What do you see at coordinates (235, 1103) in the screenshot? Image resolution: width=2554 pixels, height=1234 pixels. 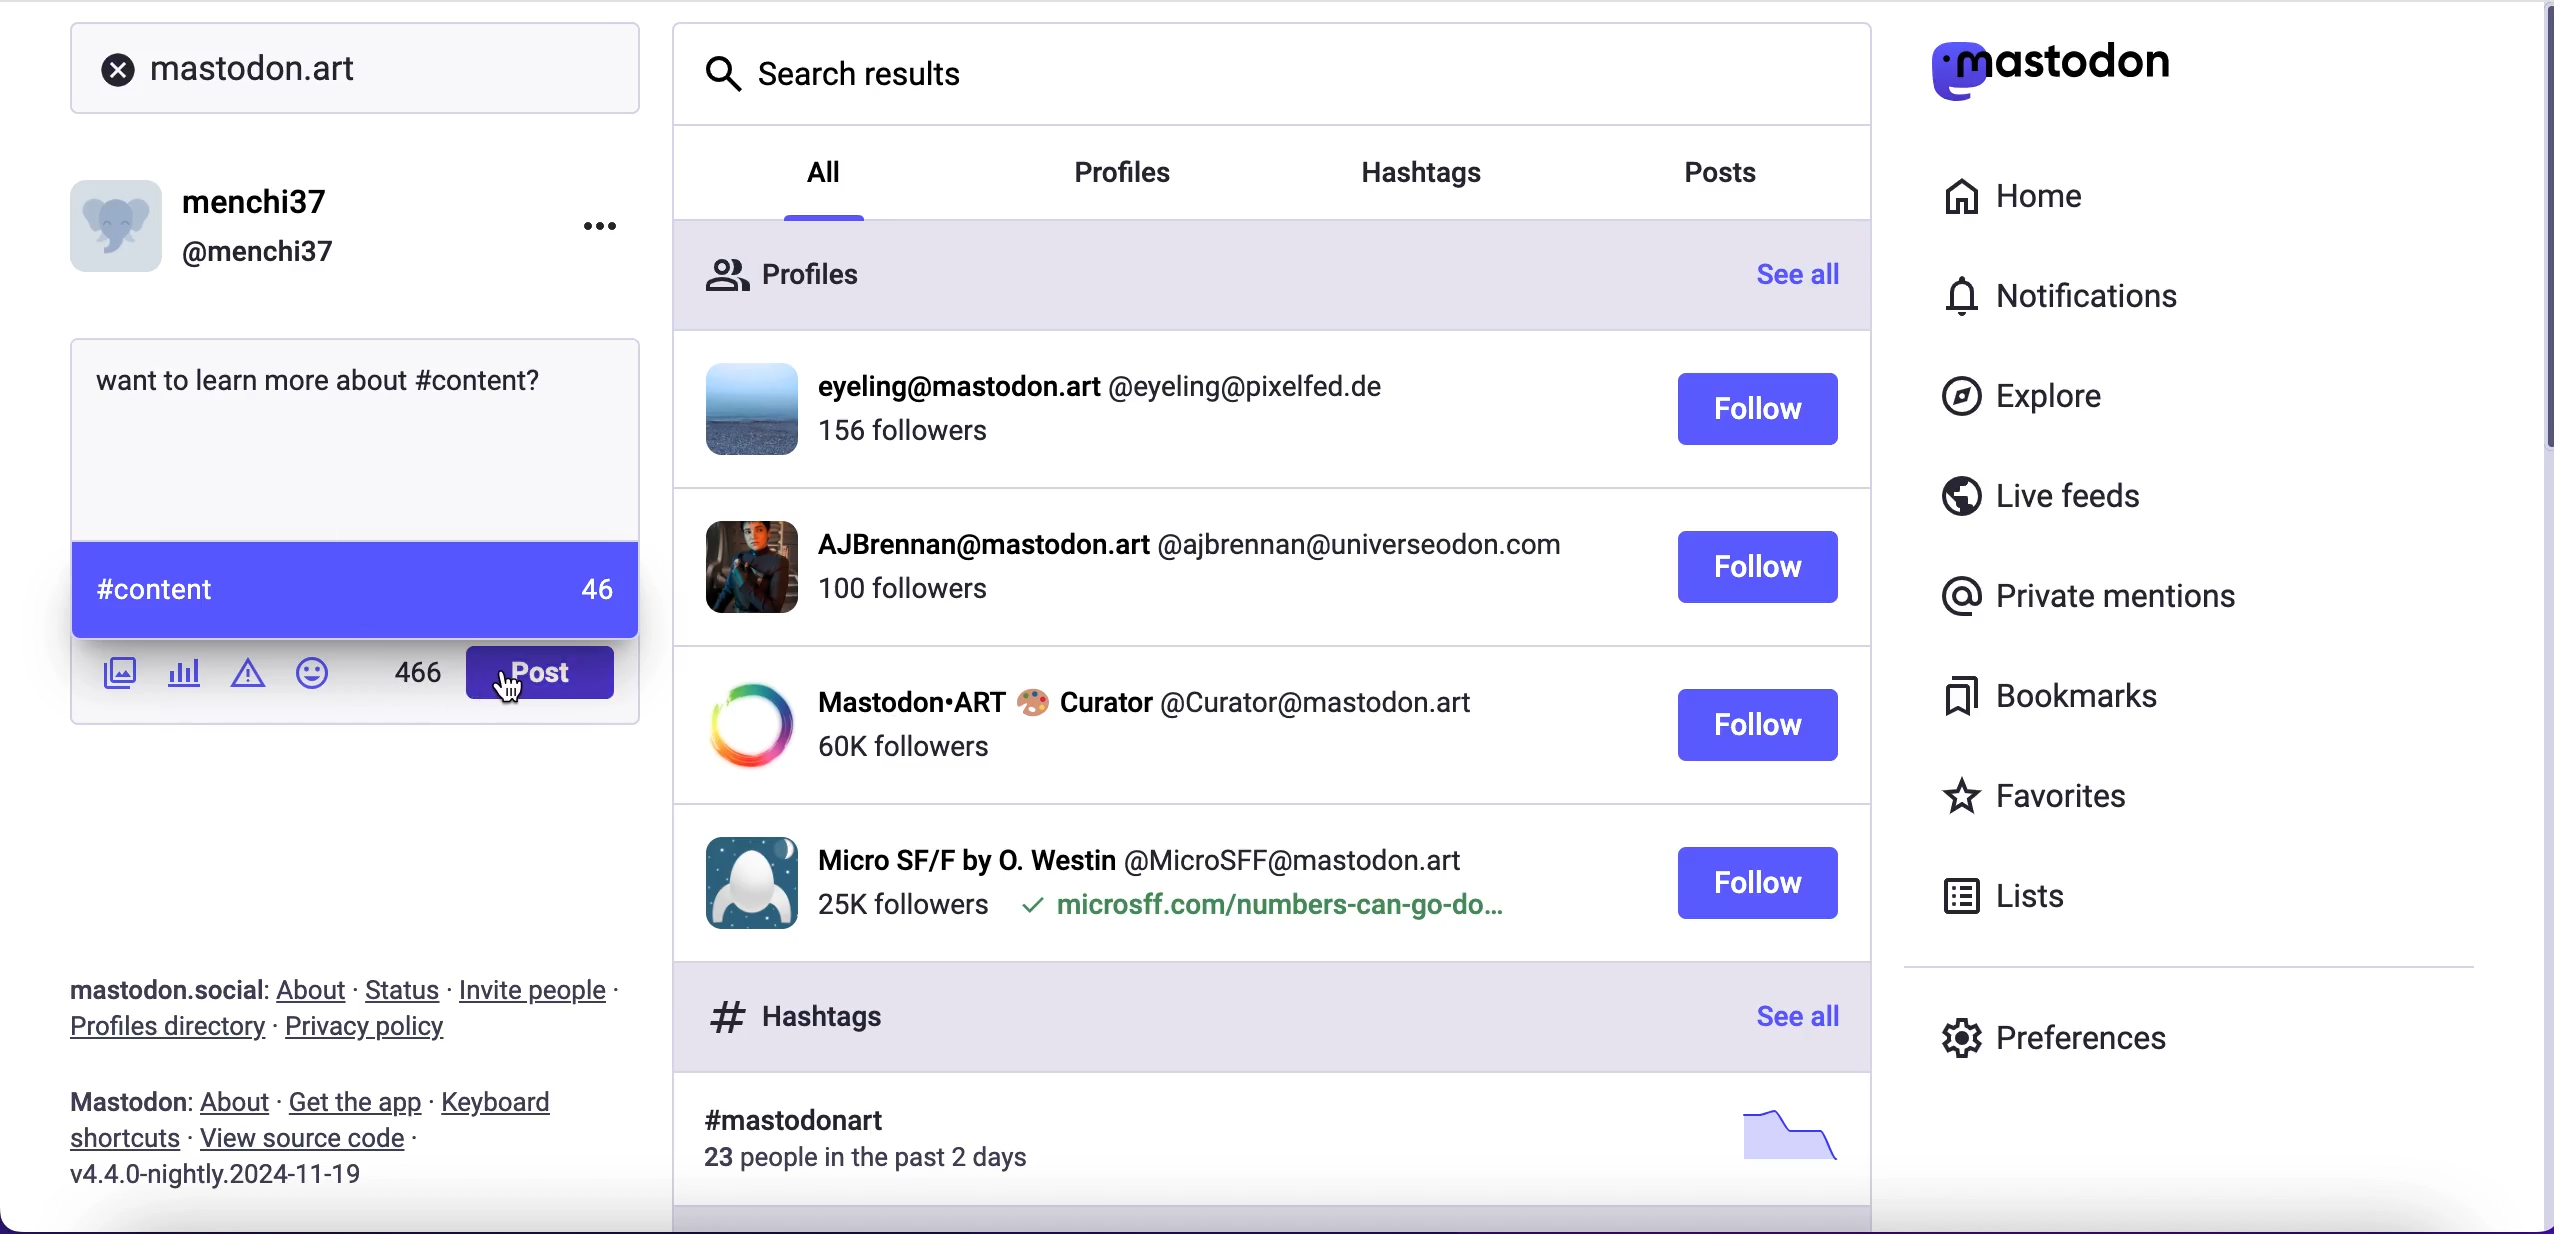 I see `about` at bounding box center [235, 1103].